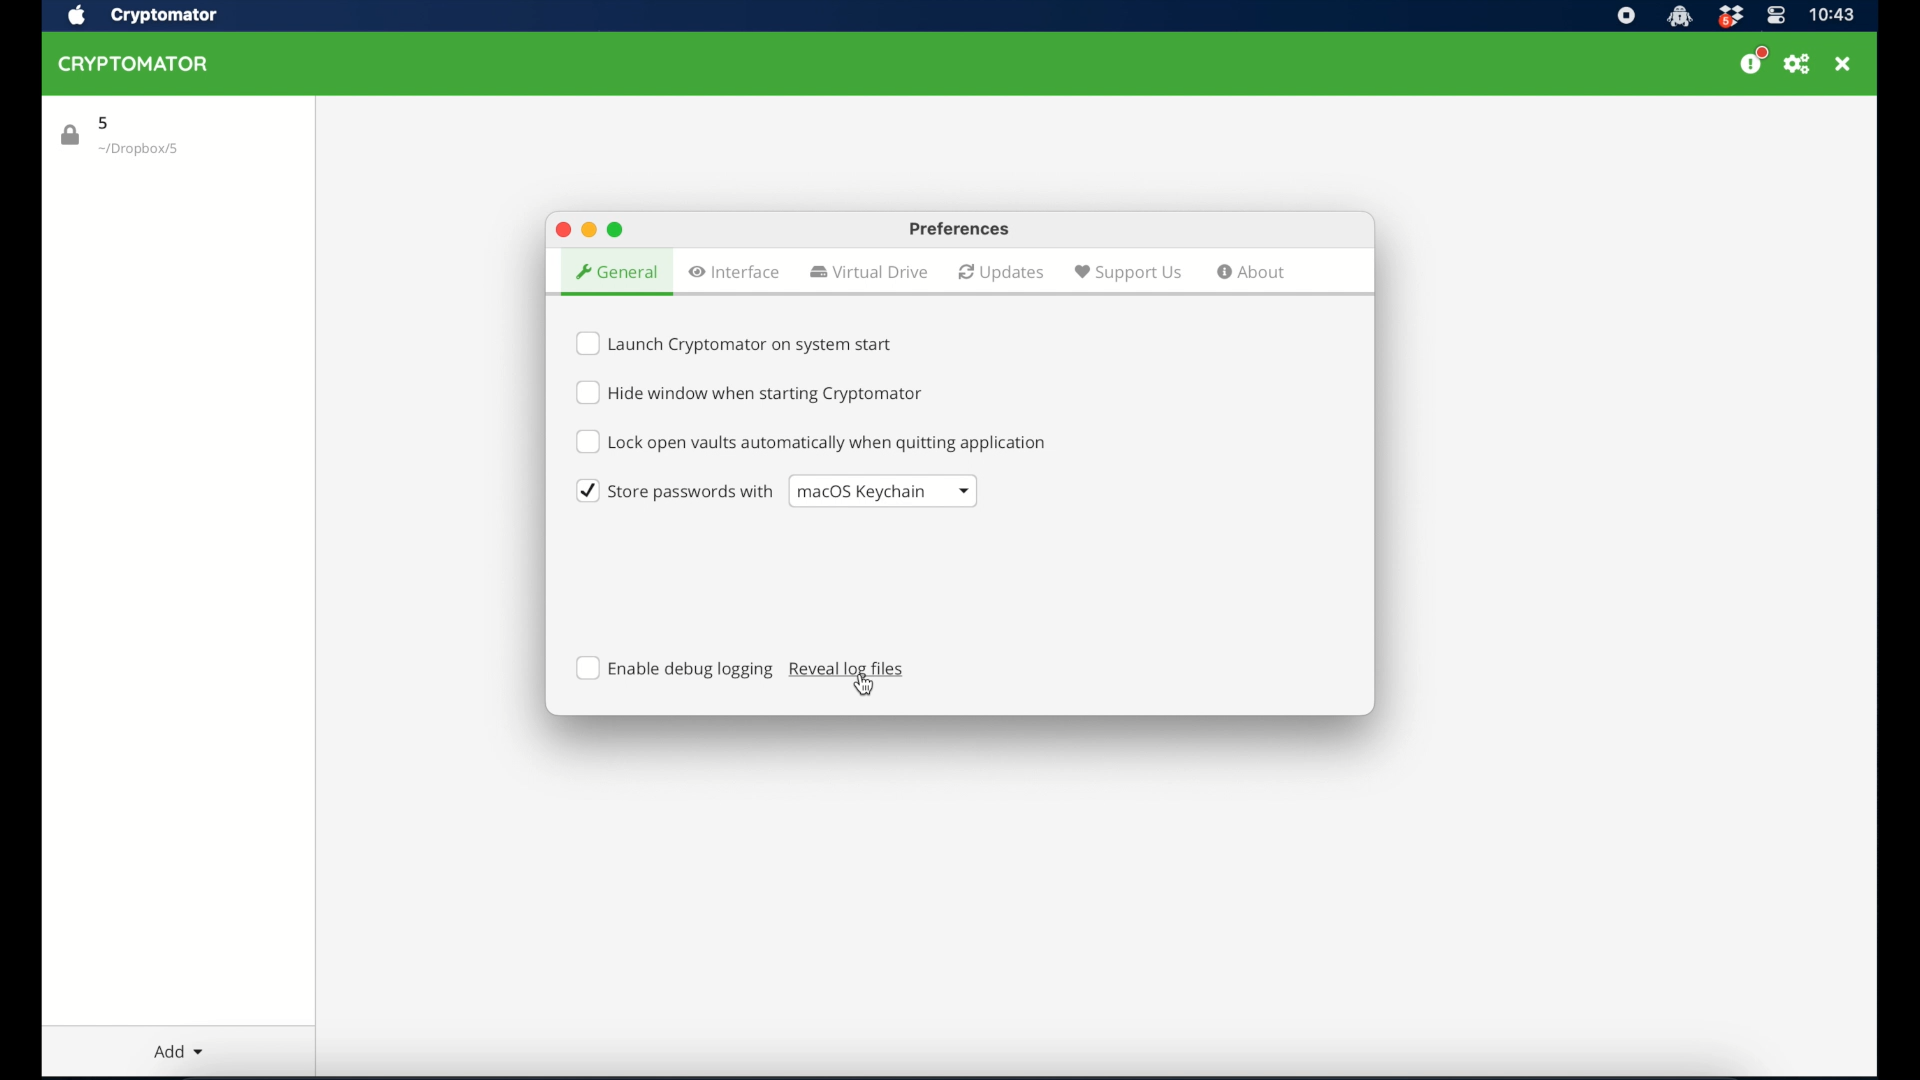  I want to click on about, so click(1253, 272).